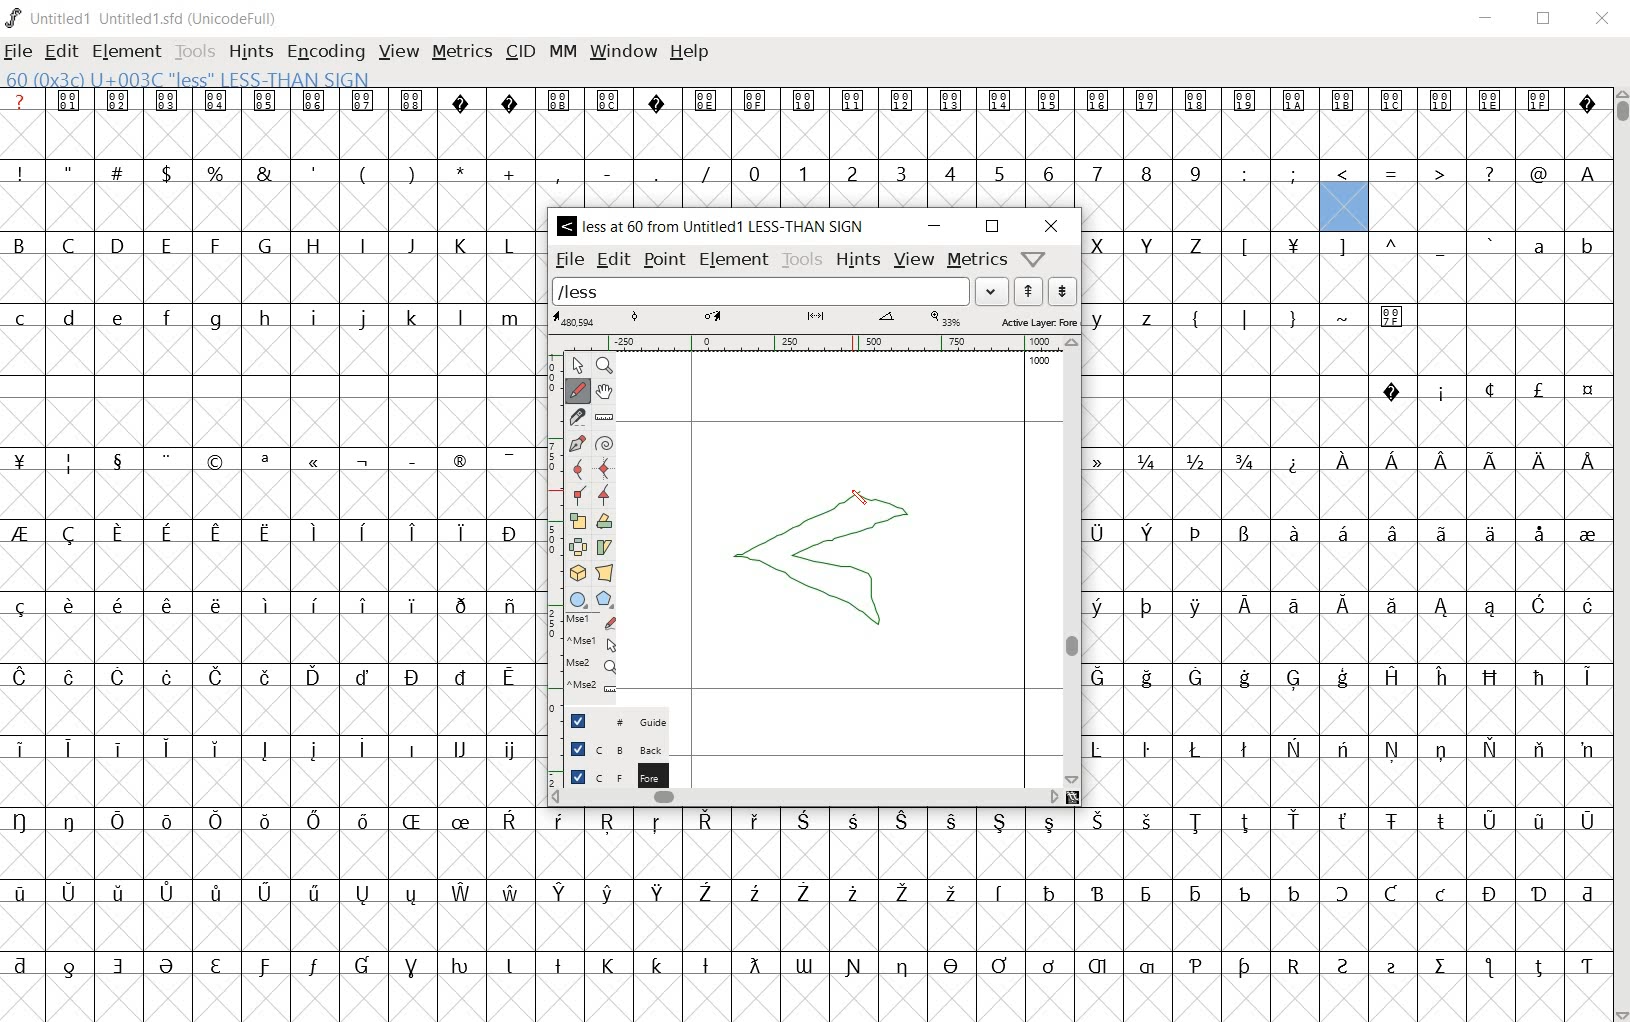 The width and height of the screenshot is (1630, 1022). I want to click on , so click(1345, 354).